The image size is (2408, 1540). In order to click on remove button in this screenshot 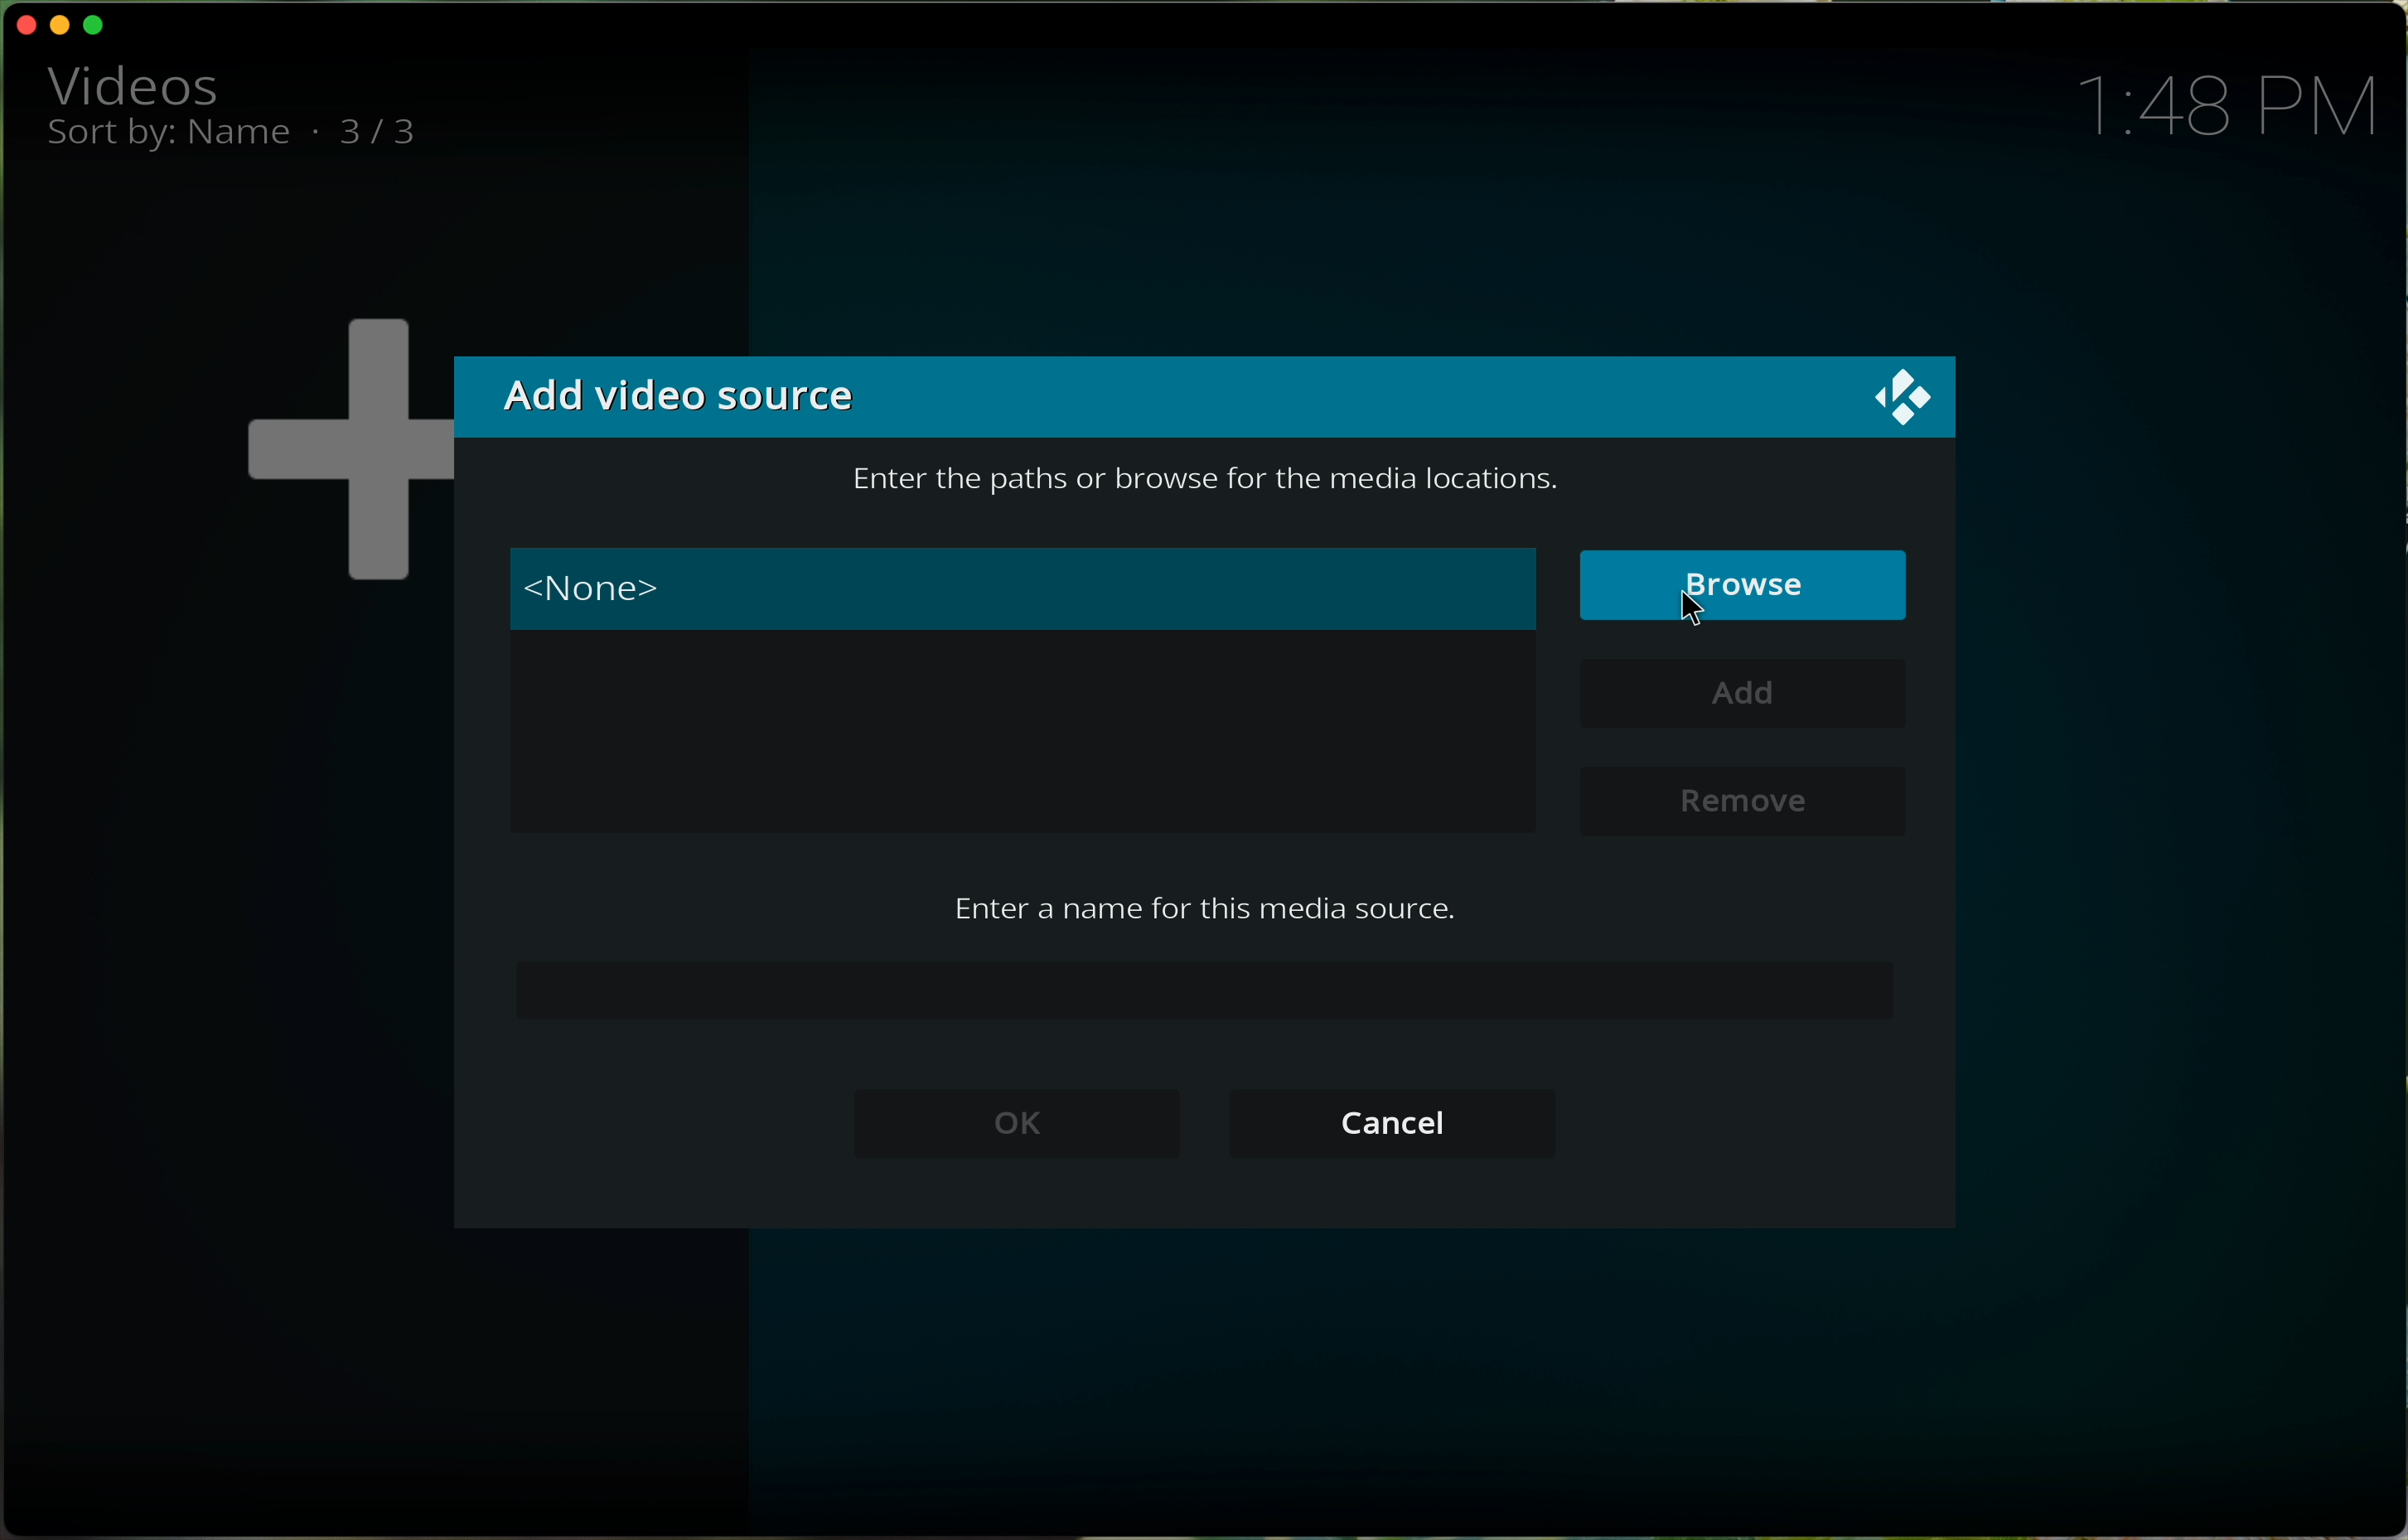, I will do `click(1738, 798)`.